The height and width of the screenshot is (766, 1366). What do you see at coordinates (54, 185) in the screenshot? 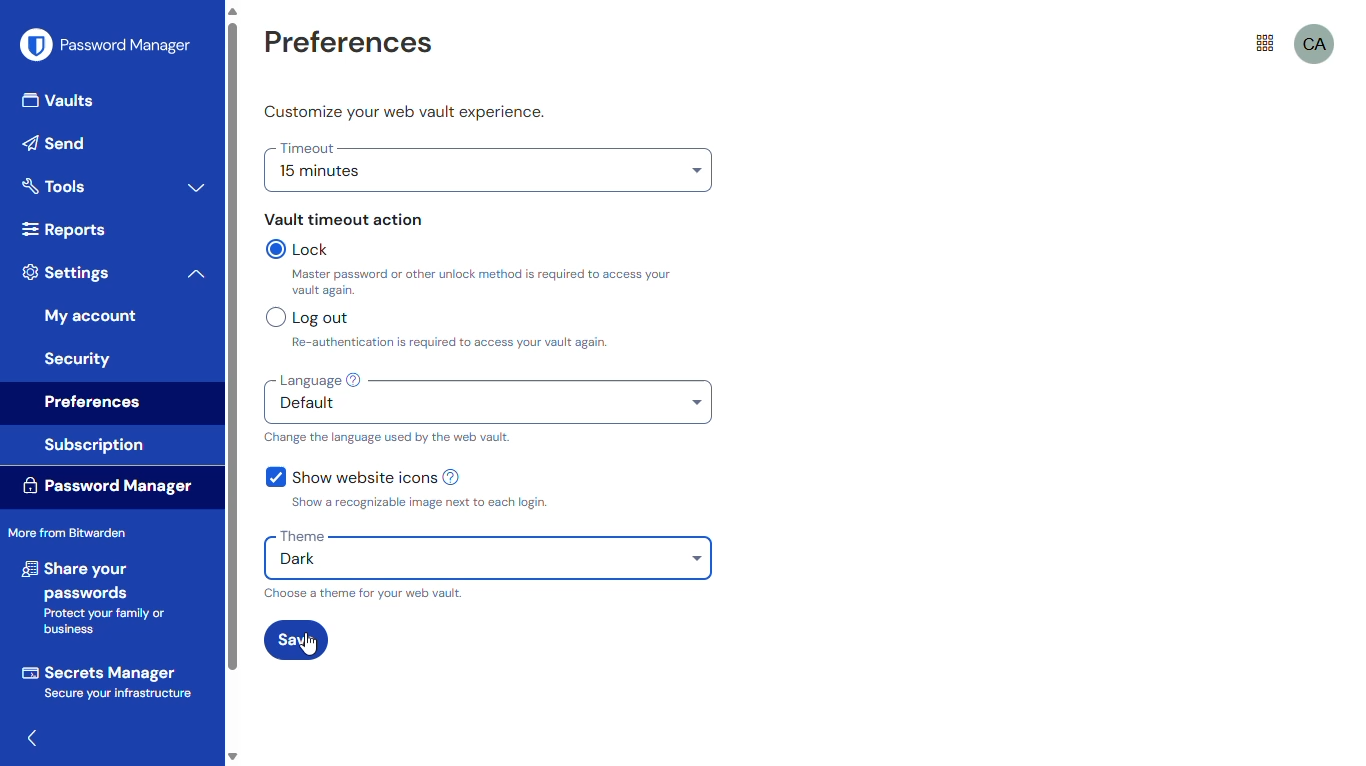
I see `tools` at bounding box center [54, 185].